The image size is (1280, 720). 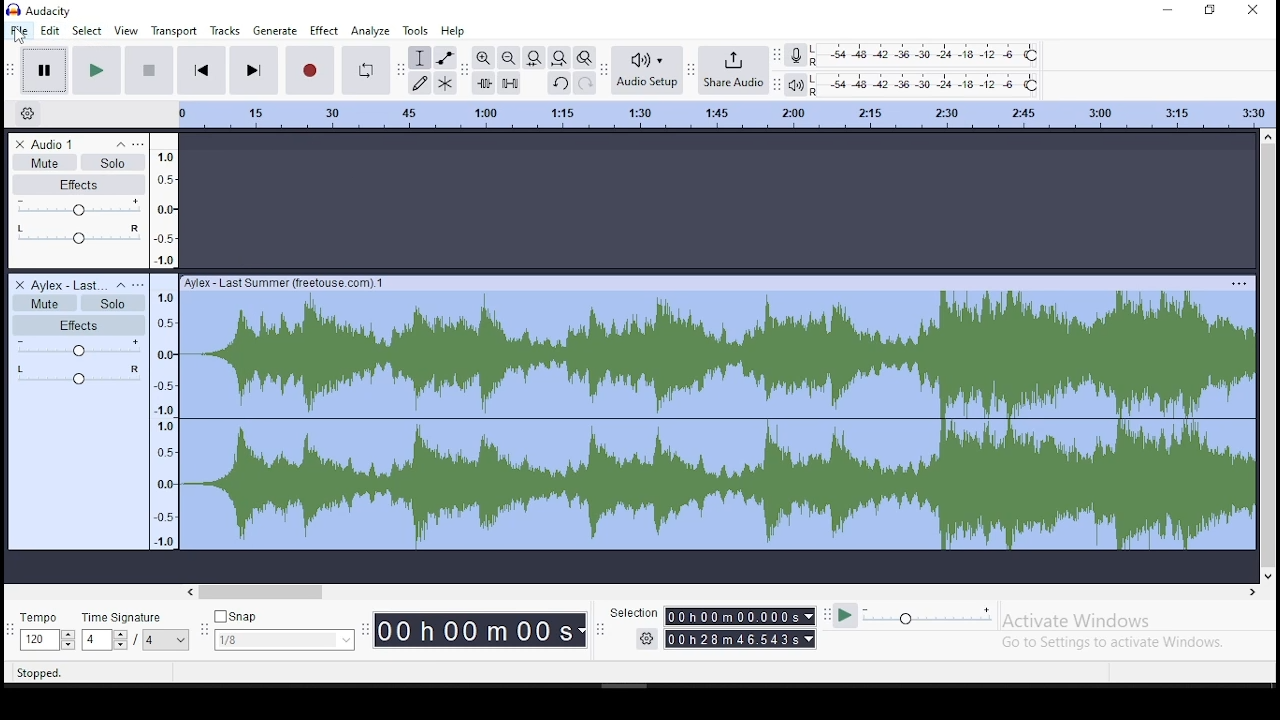 What do you see at coordinates (18, 284) in the screenshot?
I see `delete track` at bounding box center [18, 284].